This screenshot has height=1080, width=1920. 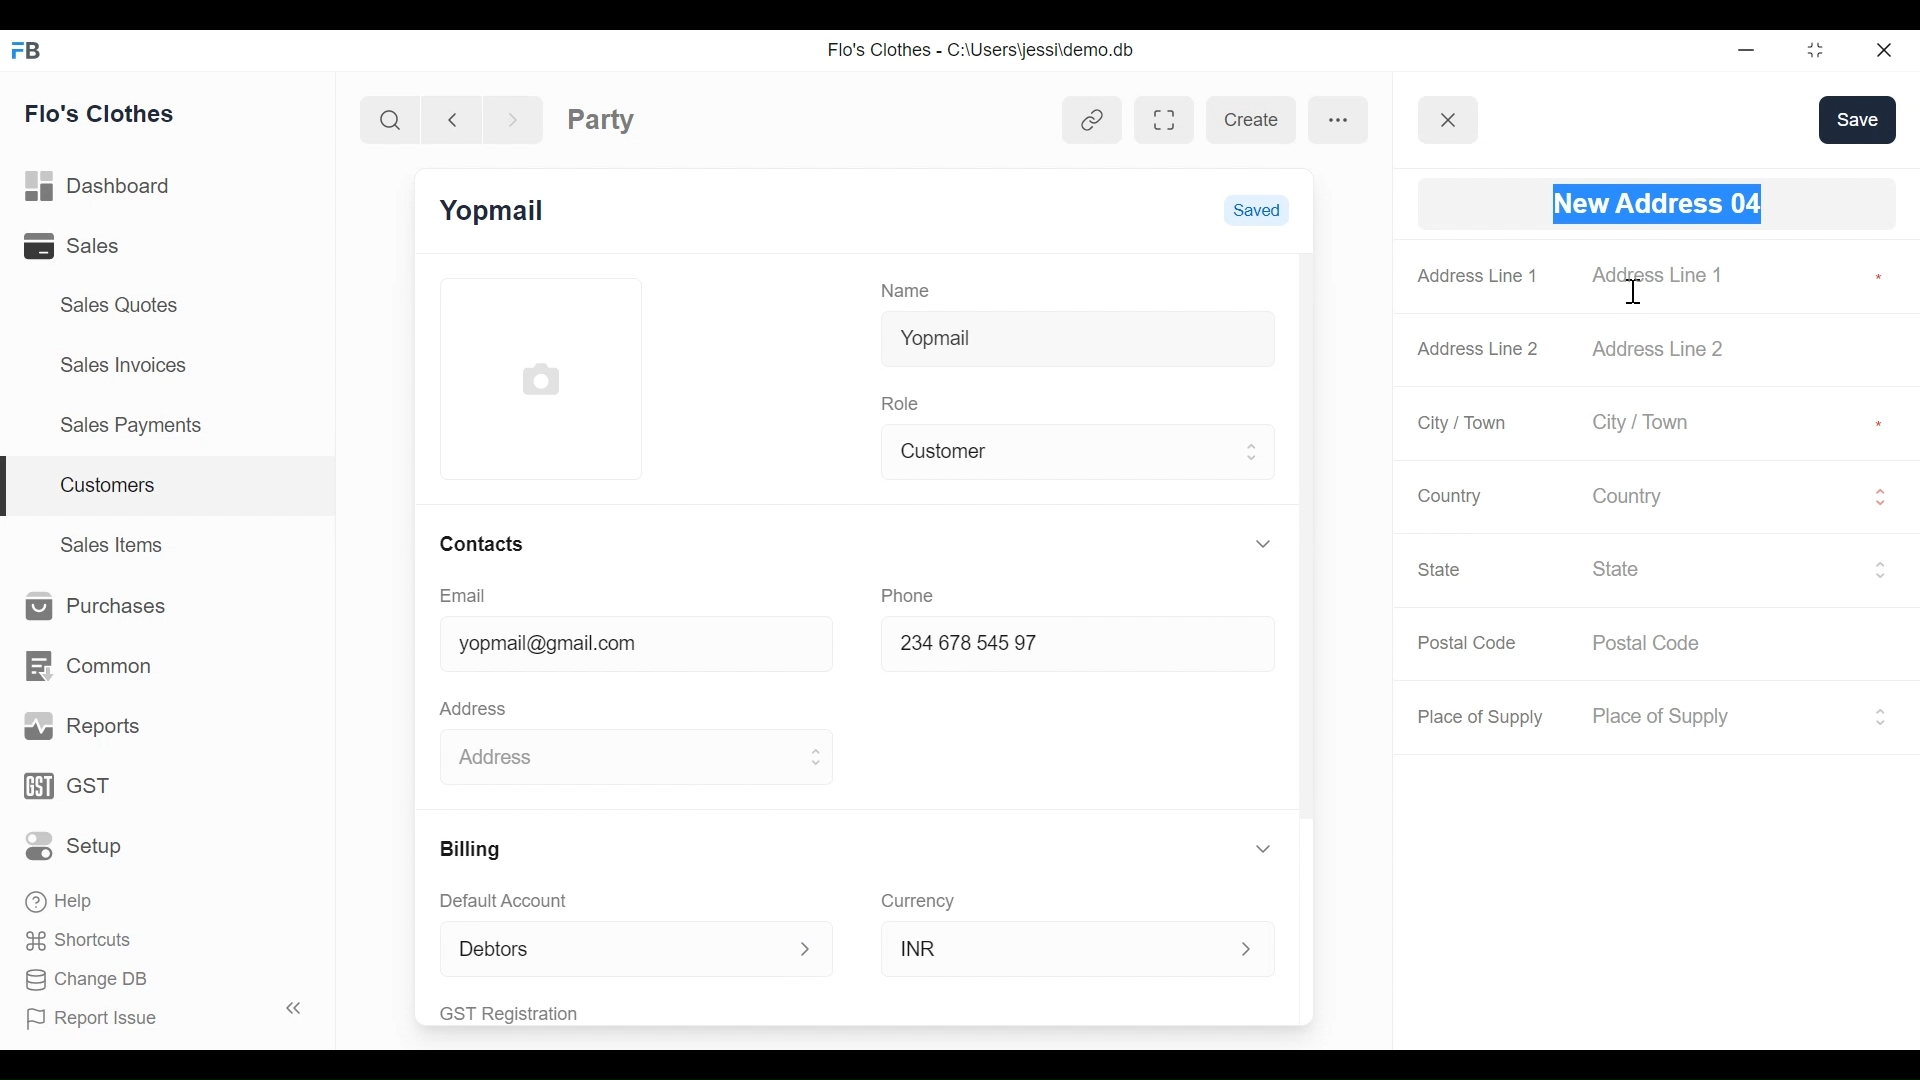 What do you see at coordinates (1659, 644) in the screenshot?
I see `Postal Code` at bounding box center [1659, 644].